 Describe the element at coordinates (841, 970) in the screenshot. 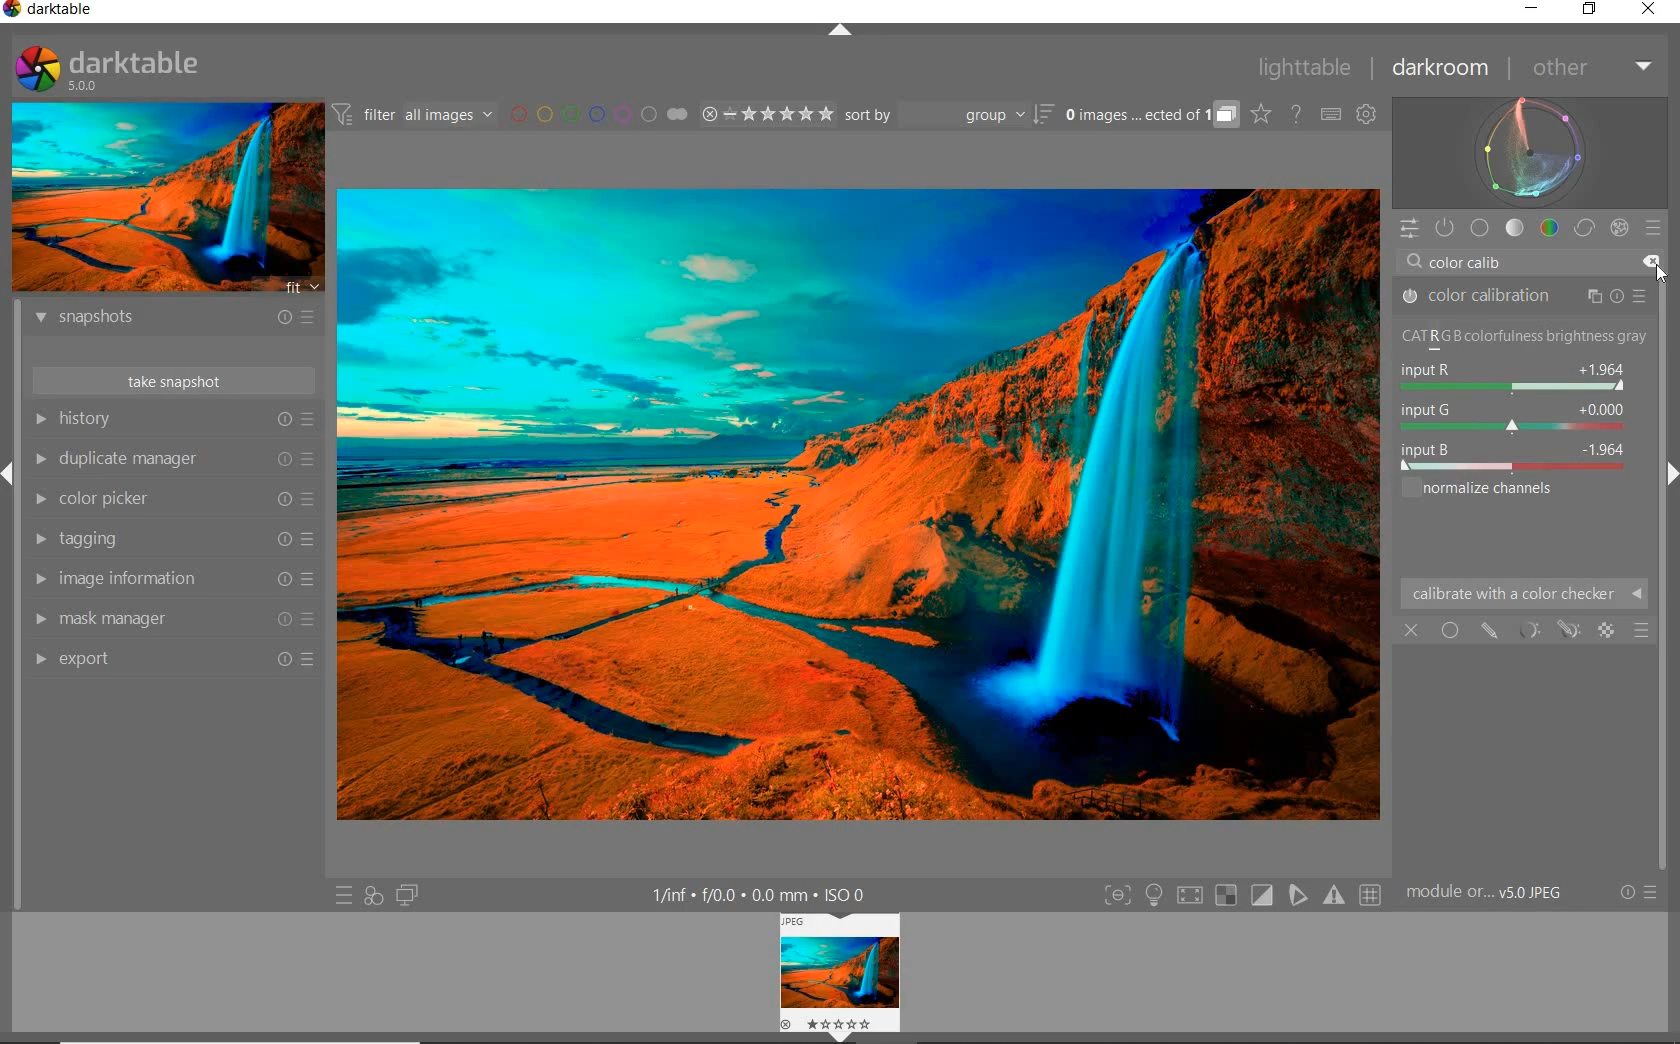

I see `image ` at that location.